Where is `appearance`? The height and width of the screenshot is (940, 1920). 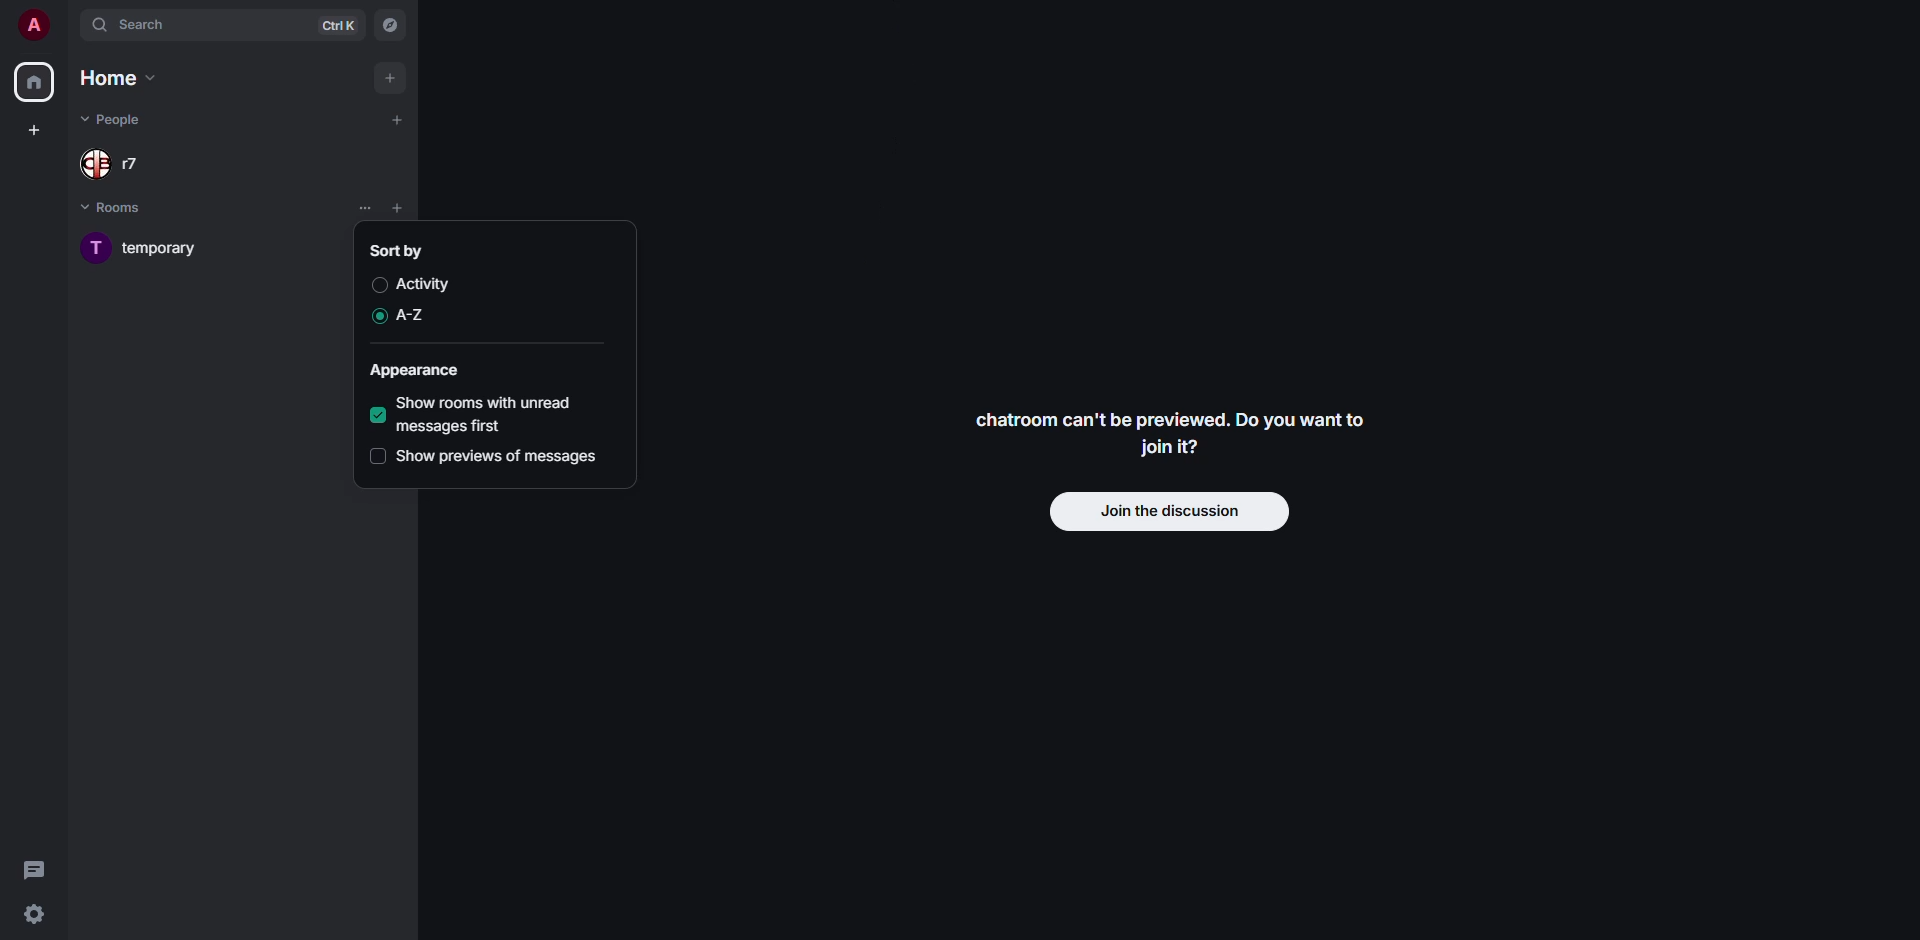
appearance is located at coordinates (421, 371).